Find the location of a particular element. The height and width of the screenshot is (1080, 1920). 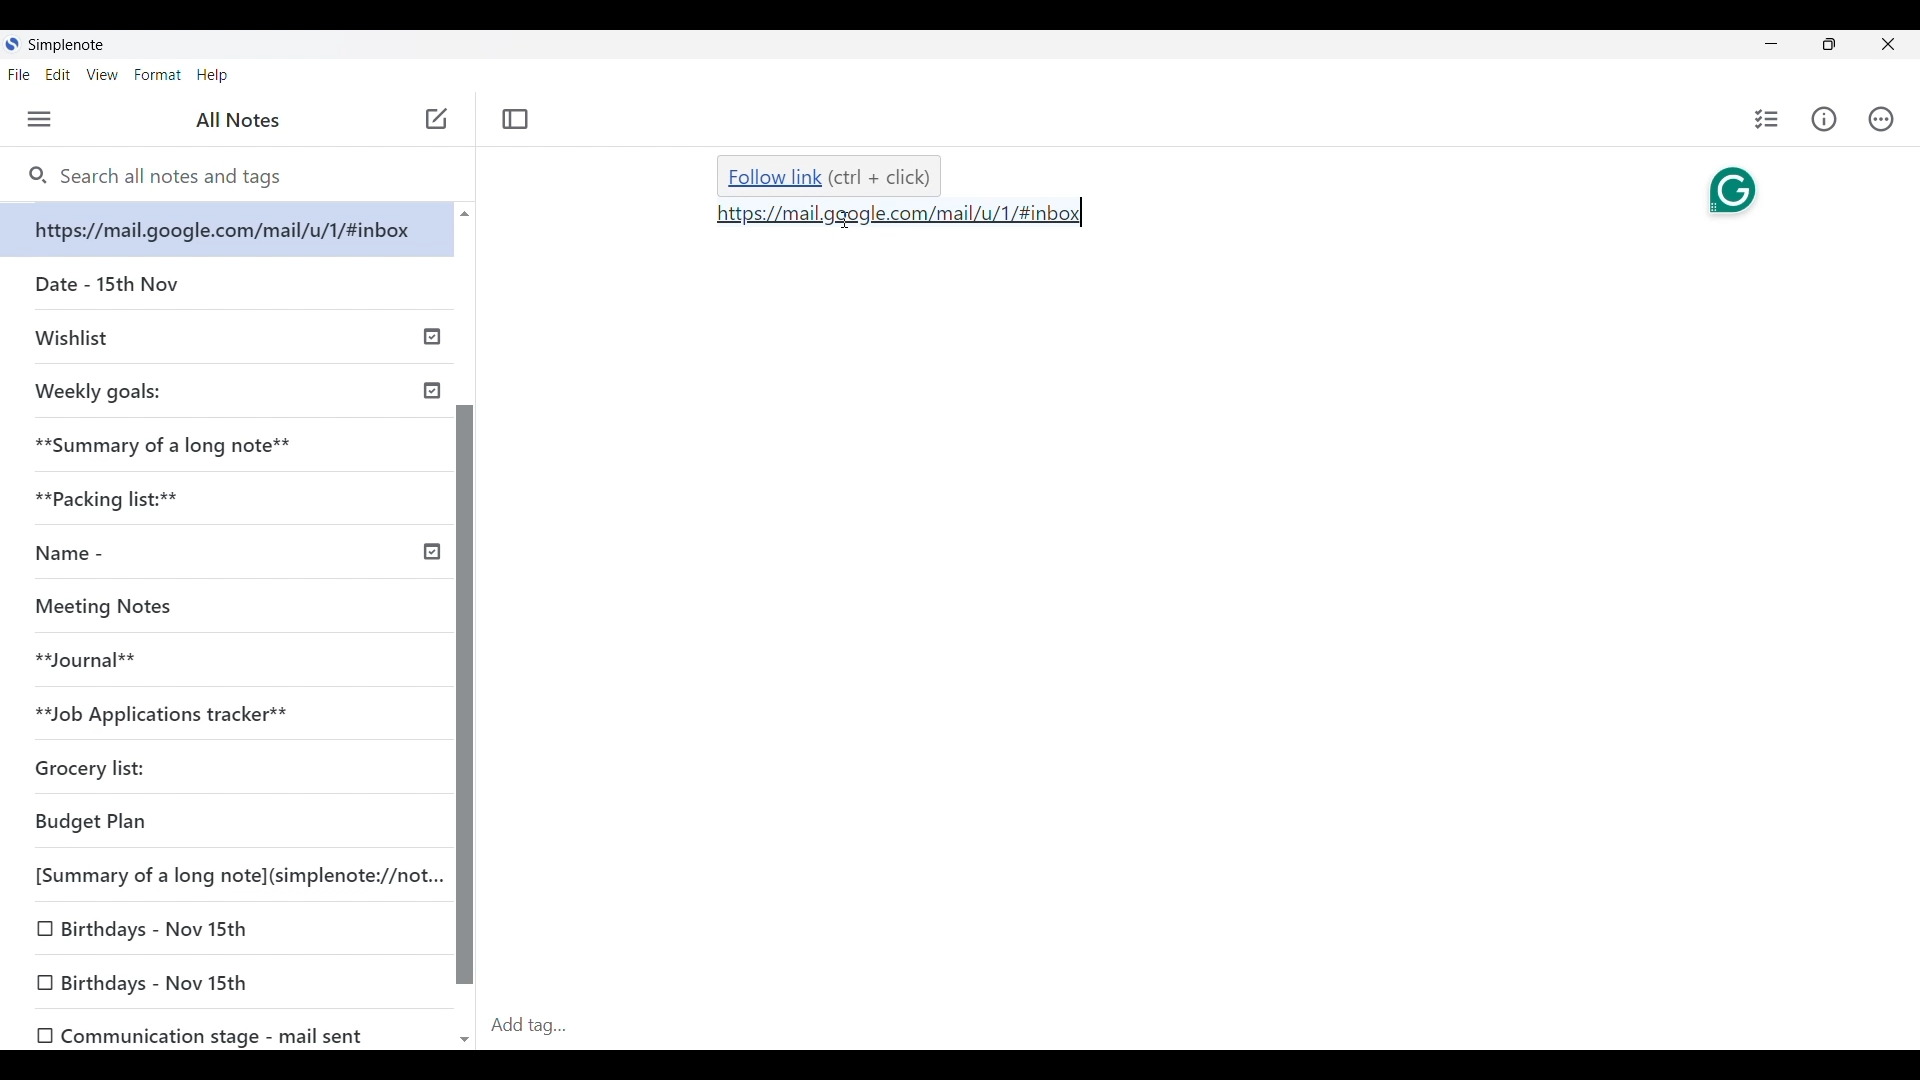

Left panel title is located at coordinates (238, 120).